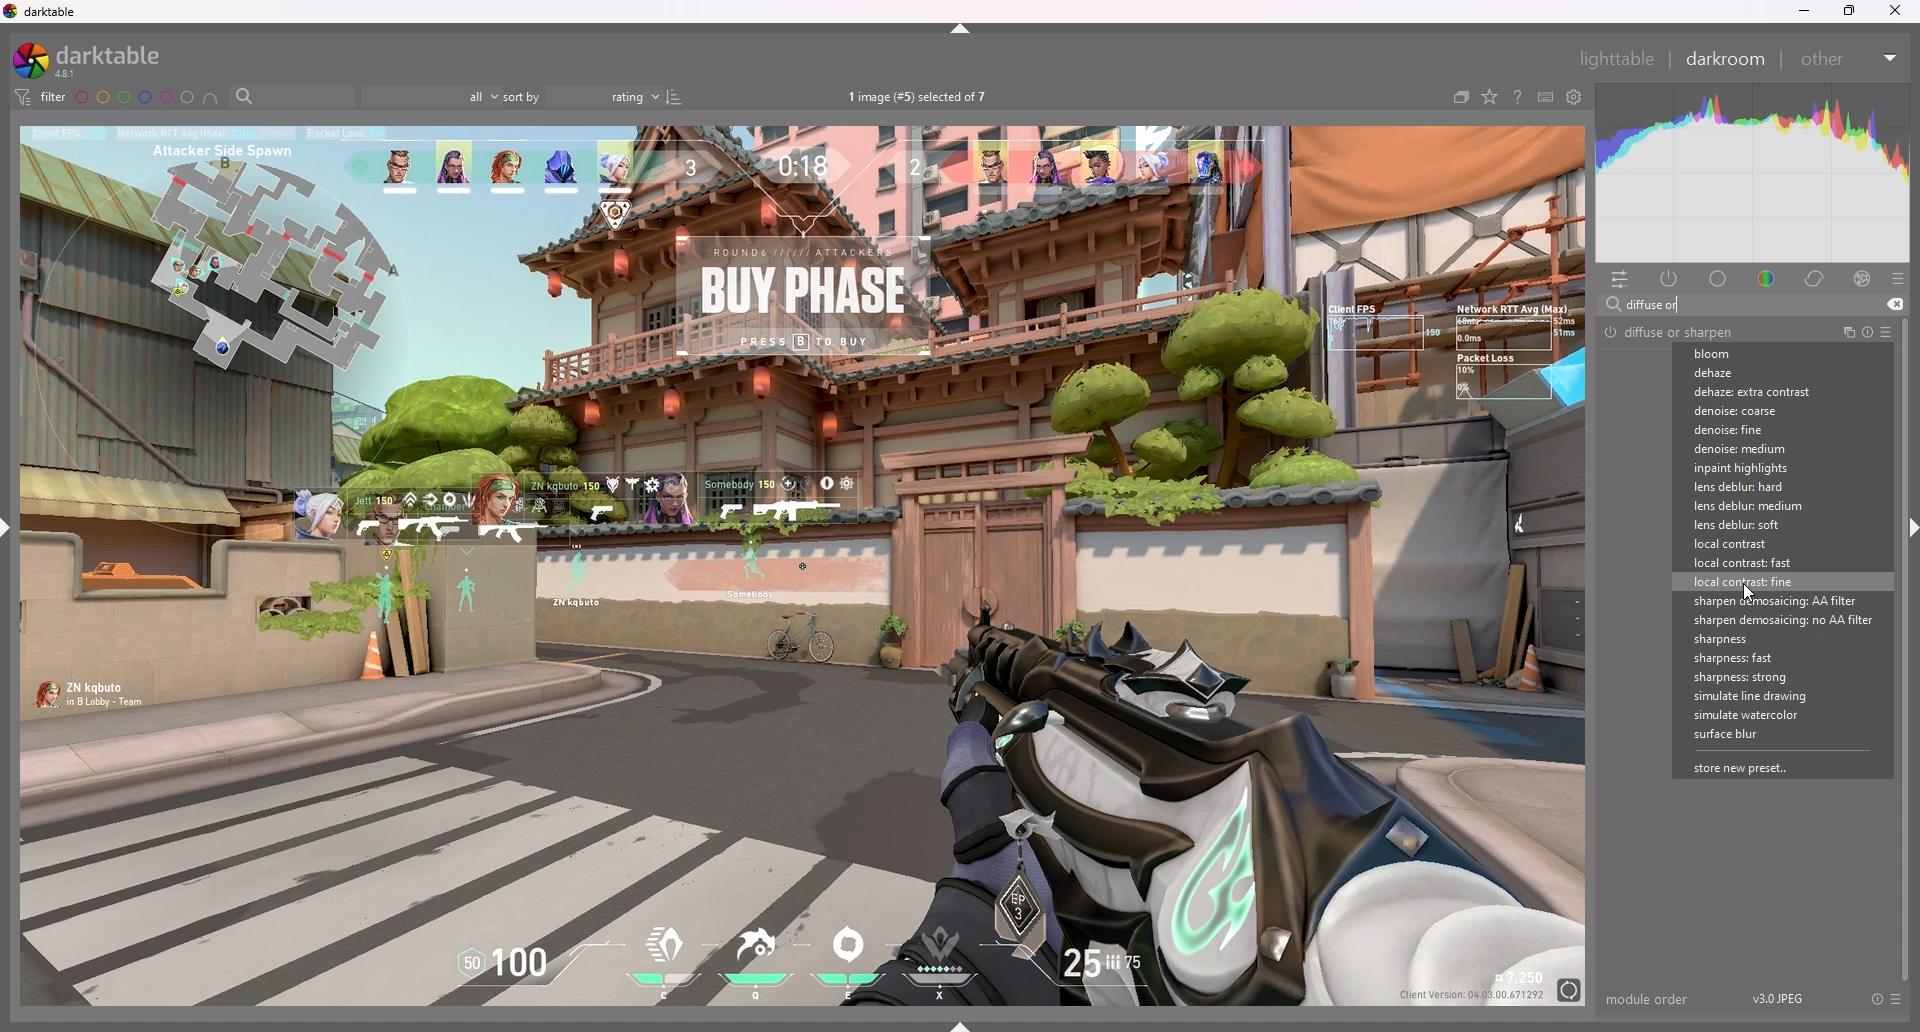 The width and height of the screenshot is (1920, 1032). I want to click on search bar, so click(292, 96).